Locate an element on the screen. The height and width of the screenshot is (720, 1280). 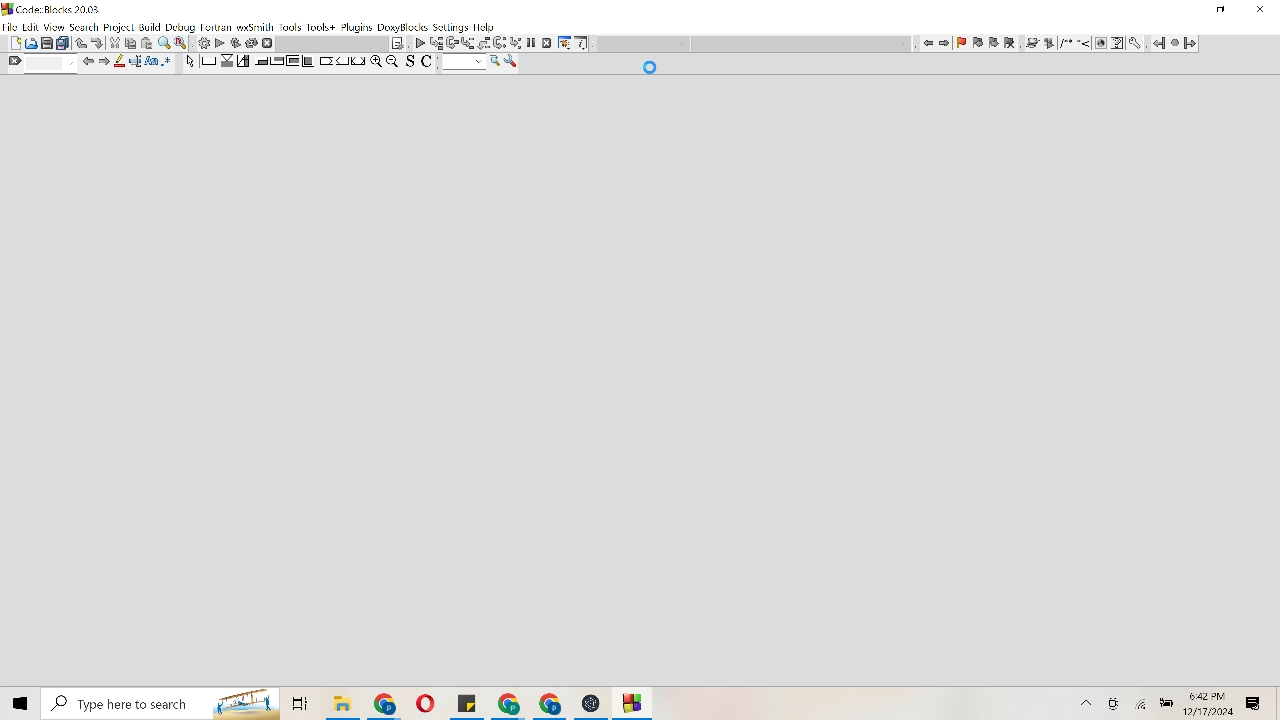
File is located at coordinates (386, 703).